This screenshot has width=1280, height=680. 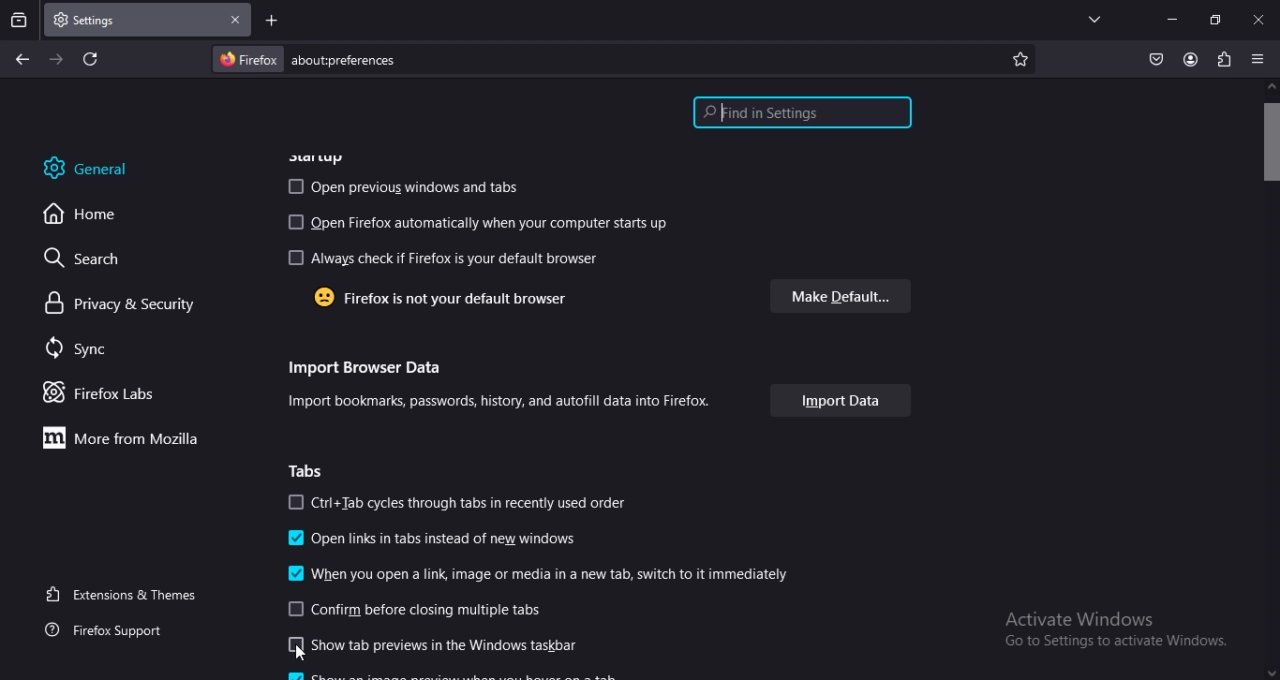 What do you see at coordinates (20, 59) in the screenshot?
I see `go back one page` at bounding box center [20, 59].